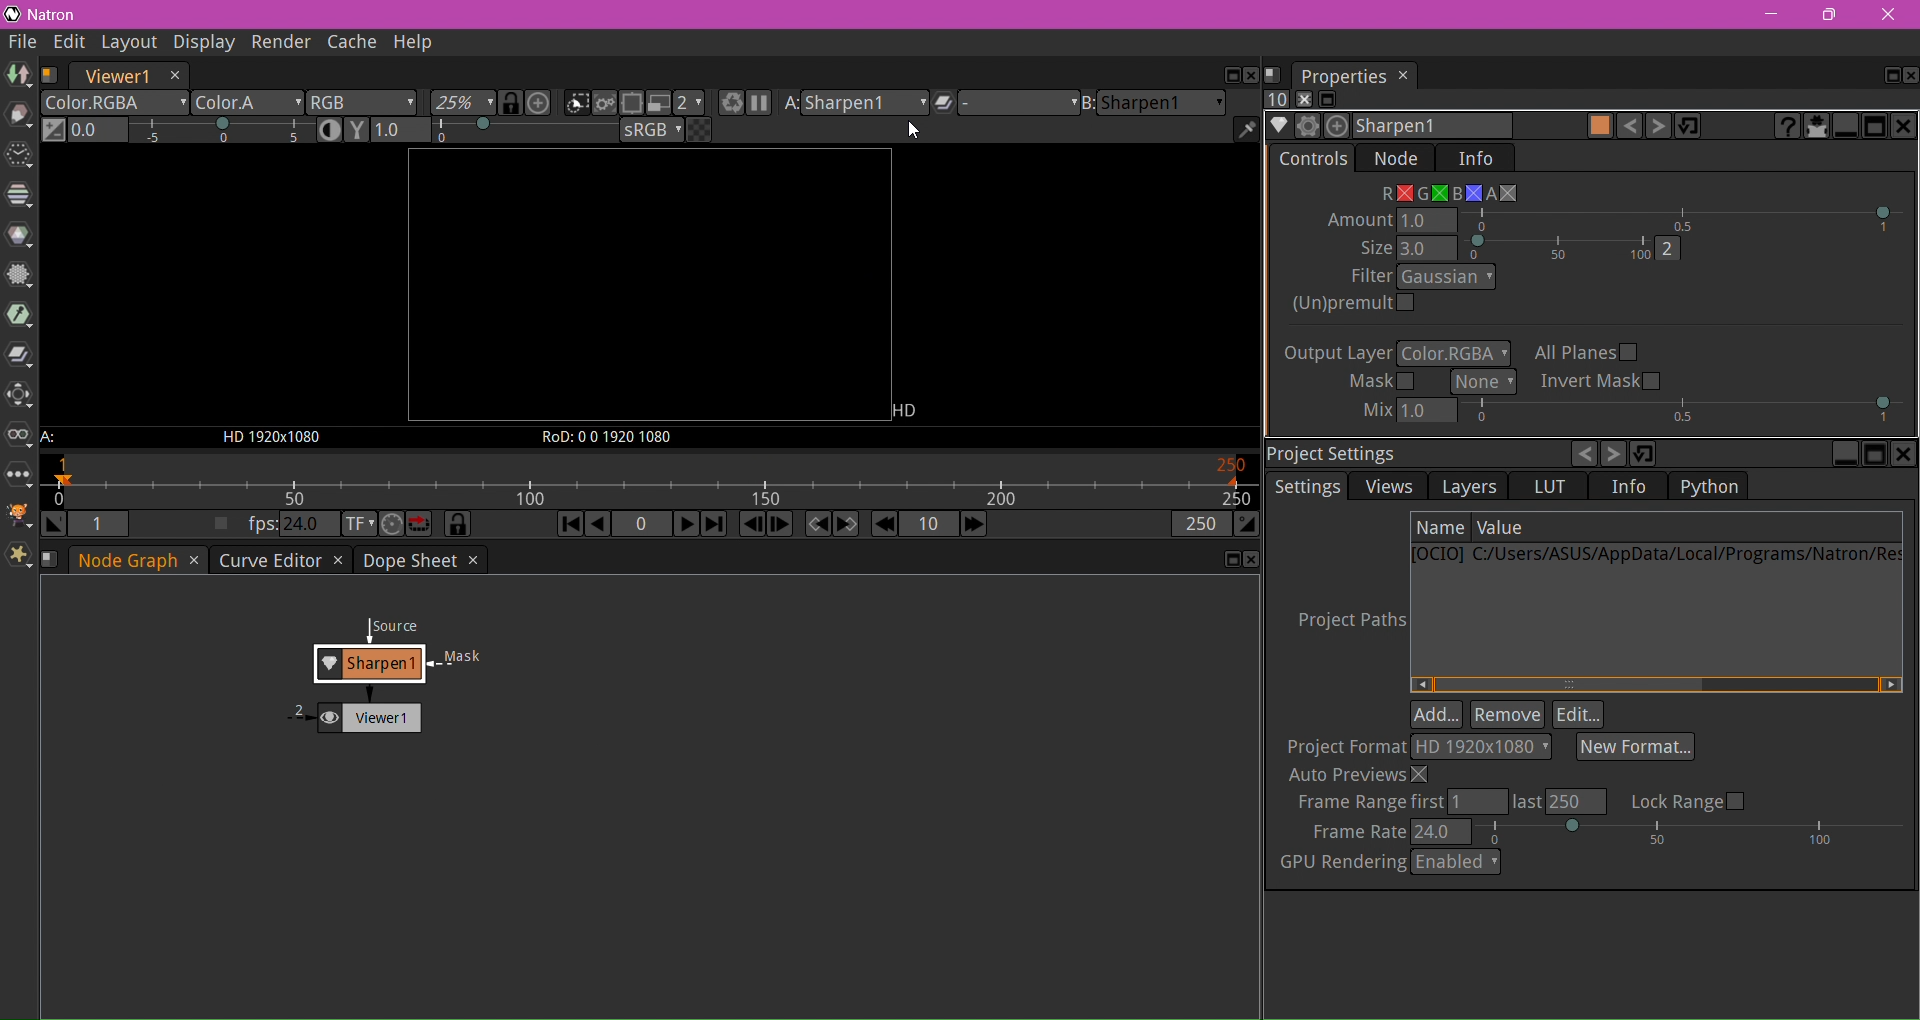  Describe the element at coordinates (1315, 159) in the screenshot. I see `Controls` at that location.